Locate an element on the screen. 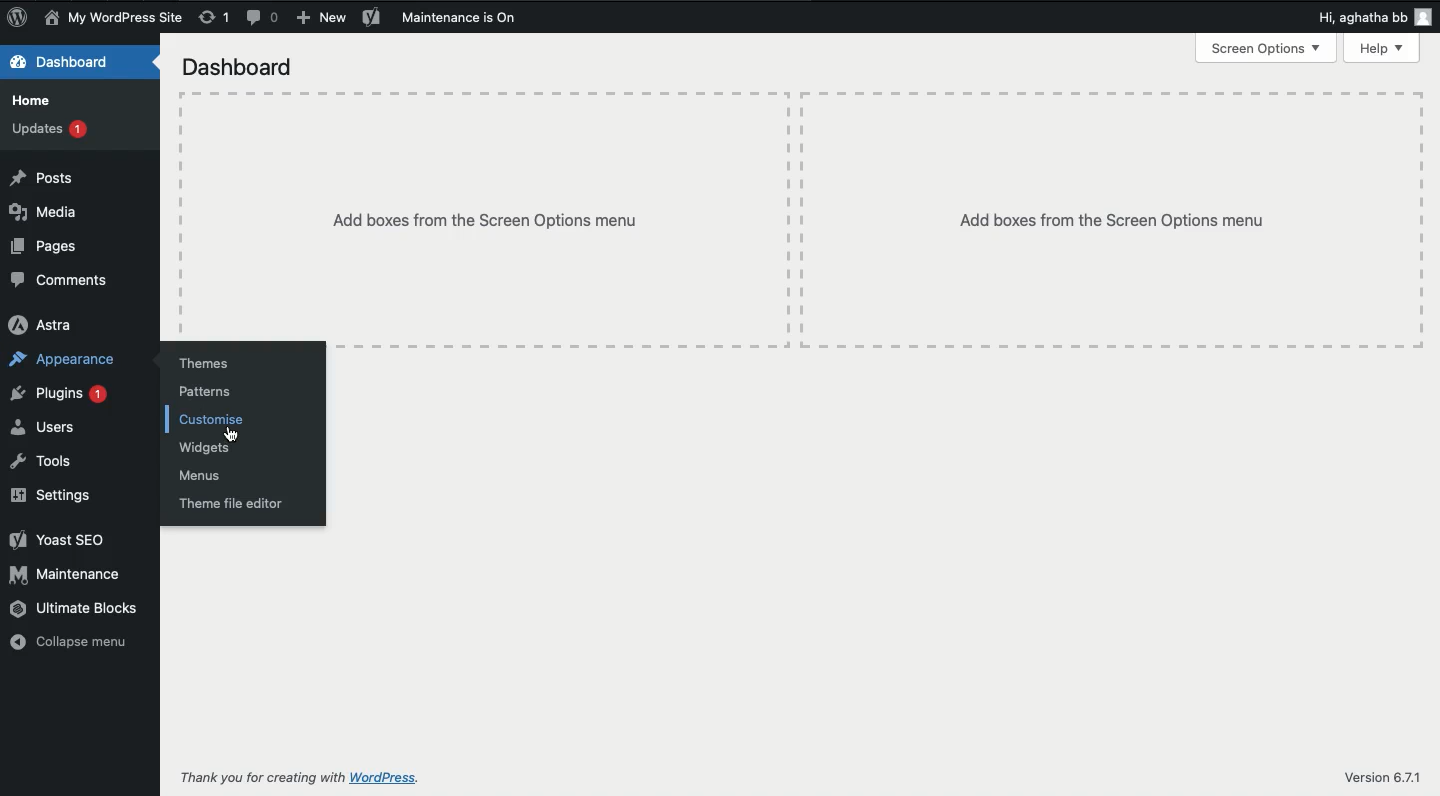 The height and width of the screenshot is (796, 1440). Users is located at coordinates (46, 427).